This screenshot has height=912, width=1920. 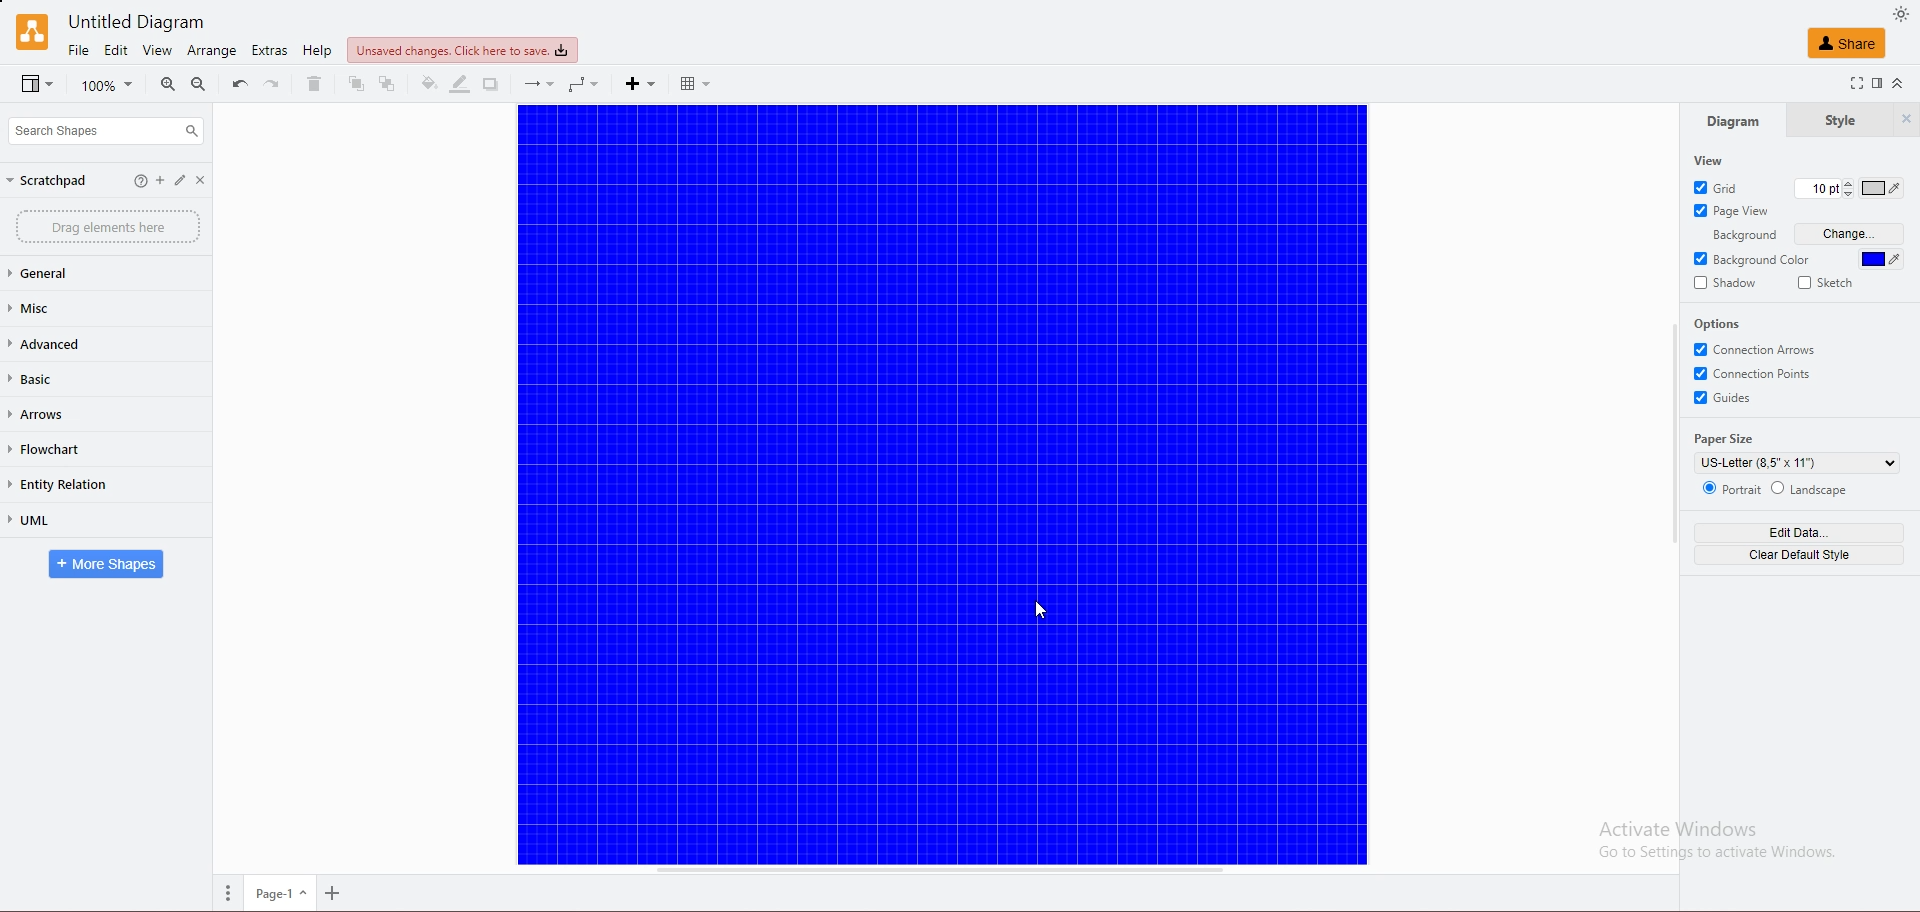 What do you see at coordinates (1728, 439) in the screenshot?
I see `paper size` at bounding box center [1728, 439].